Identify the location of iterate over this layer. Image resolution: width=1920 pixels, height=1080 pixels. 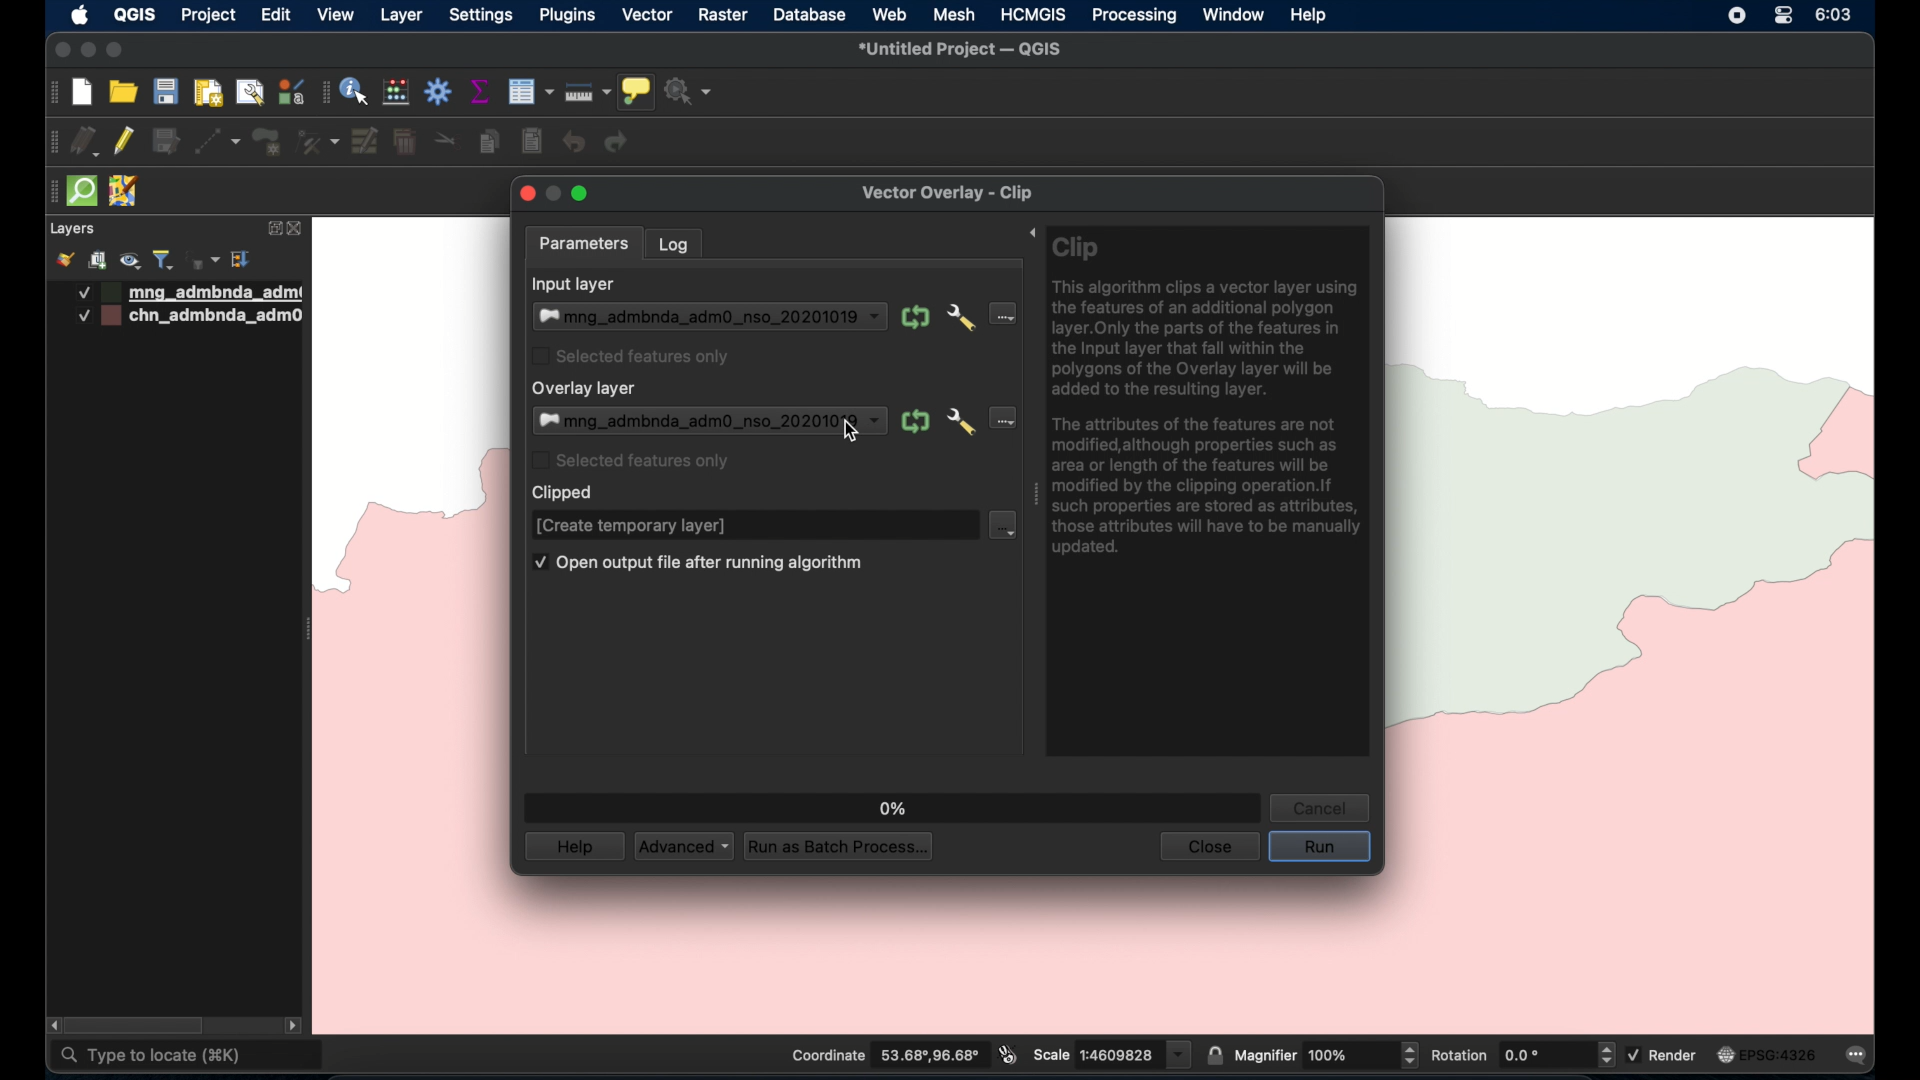
(914, 317).